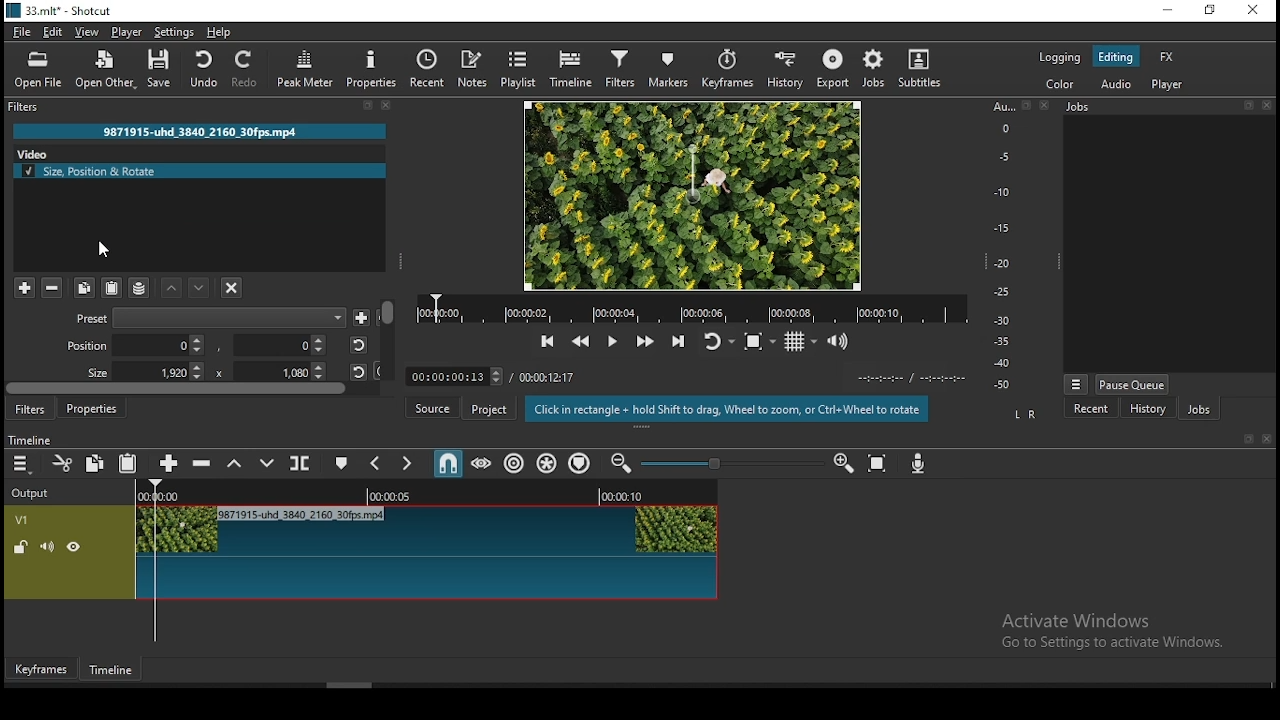 This screenshot has height=720, width=1280. Describe the element at coordinates (267, 464) in the screenshot. I see `overwrite` at that location.